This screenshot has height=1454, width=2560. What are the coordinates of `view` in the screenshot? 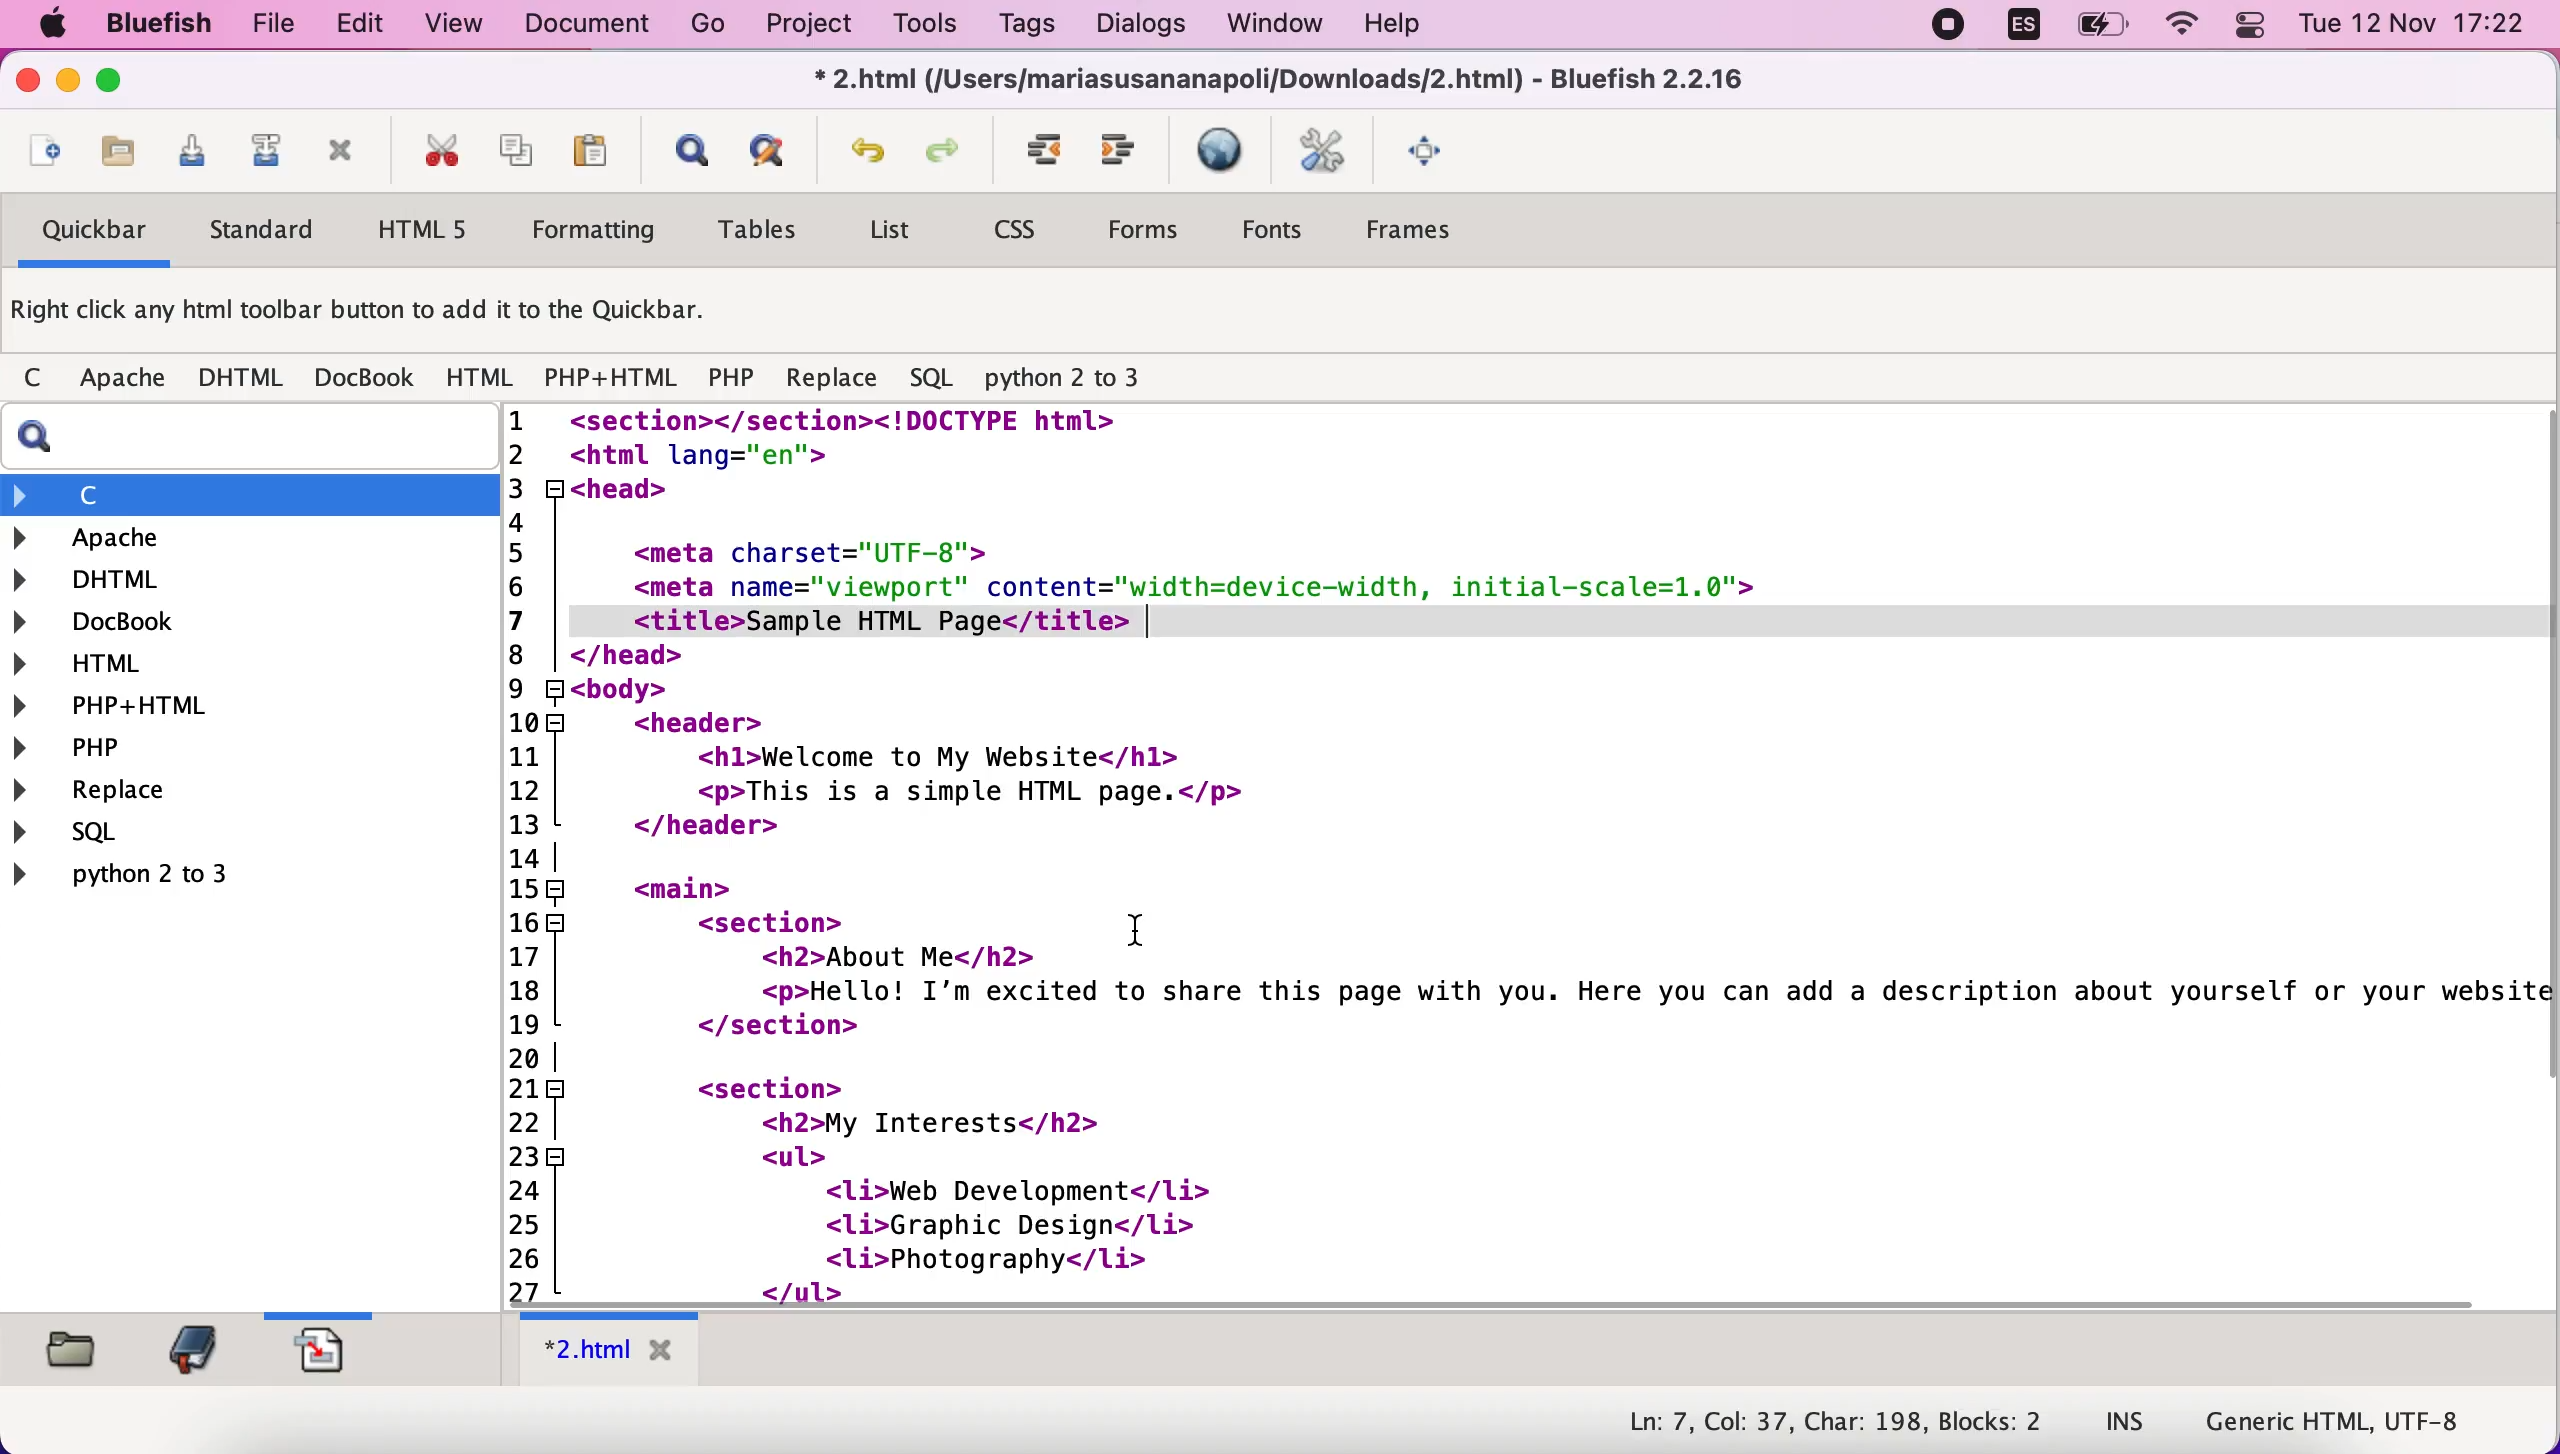 It's located at (454, 28).